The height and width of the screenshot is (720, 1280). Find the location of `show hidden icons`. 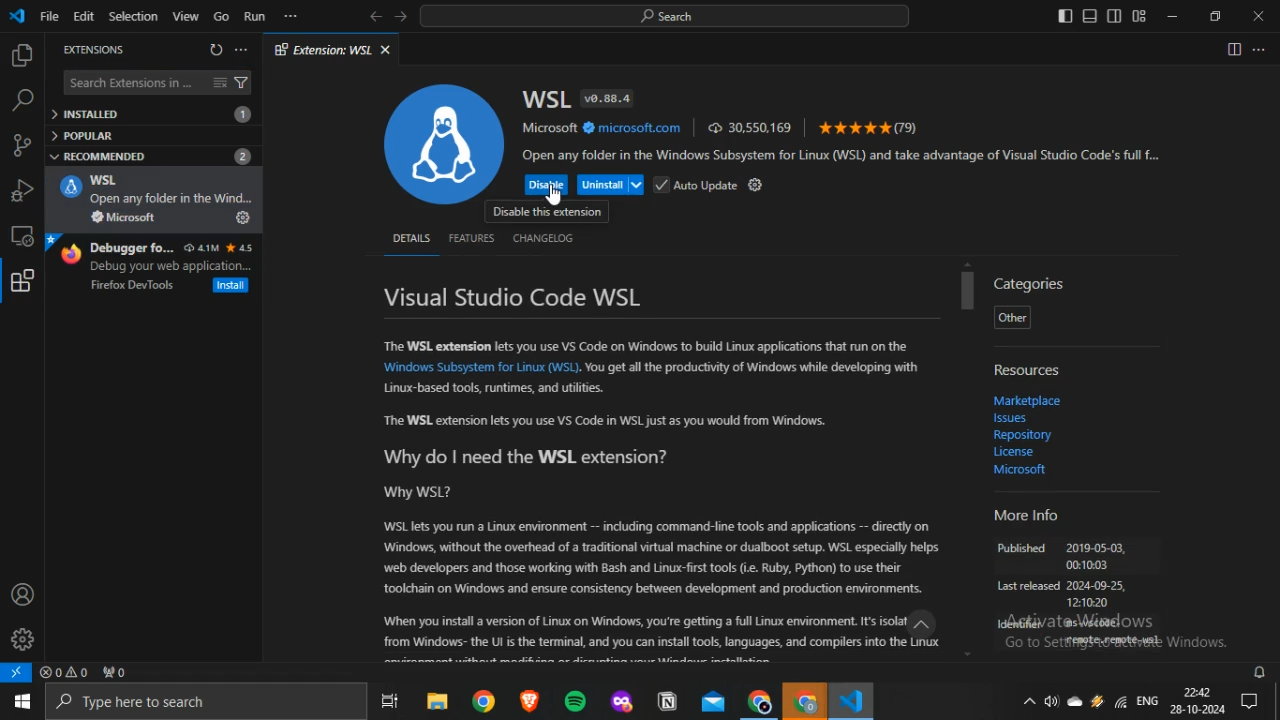

show hidden icons is located at coordinates (1028, 700).